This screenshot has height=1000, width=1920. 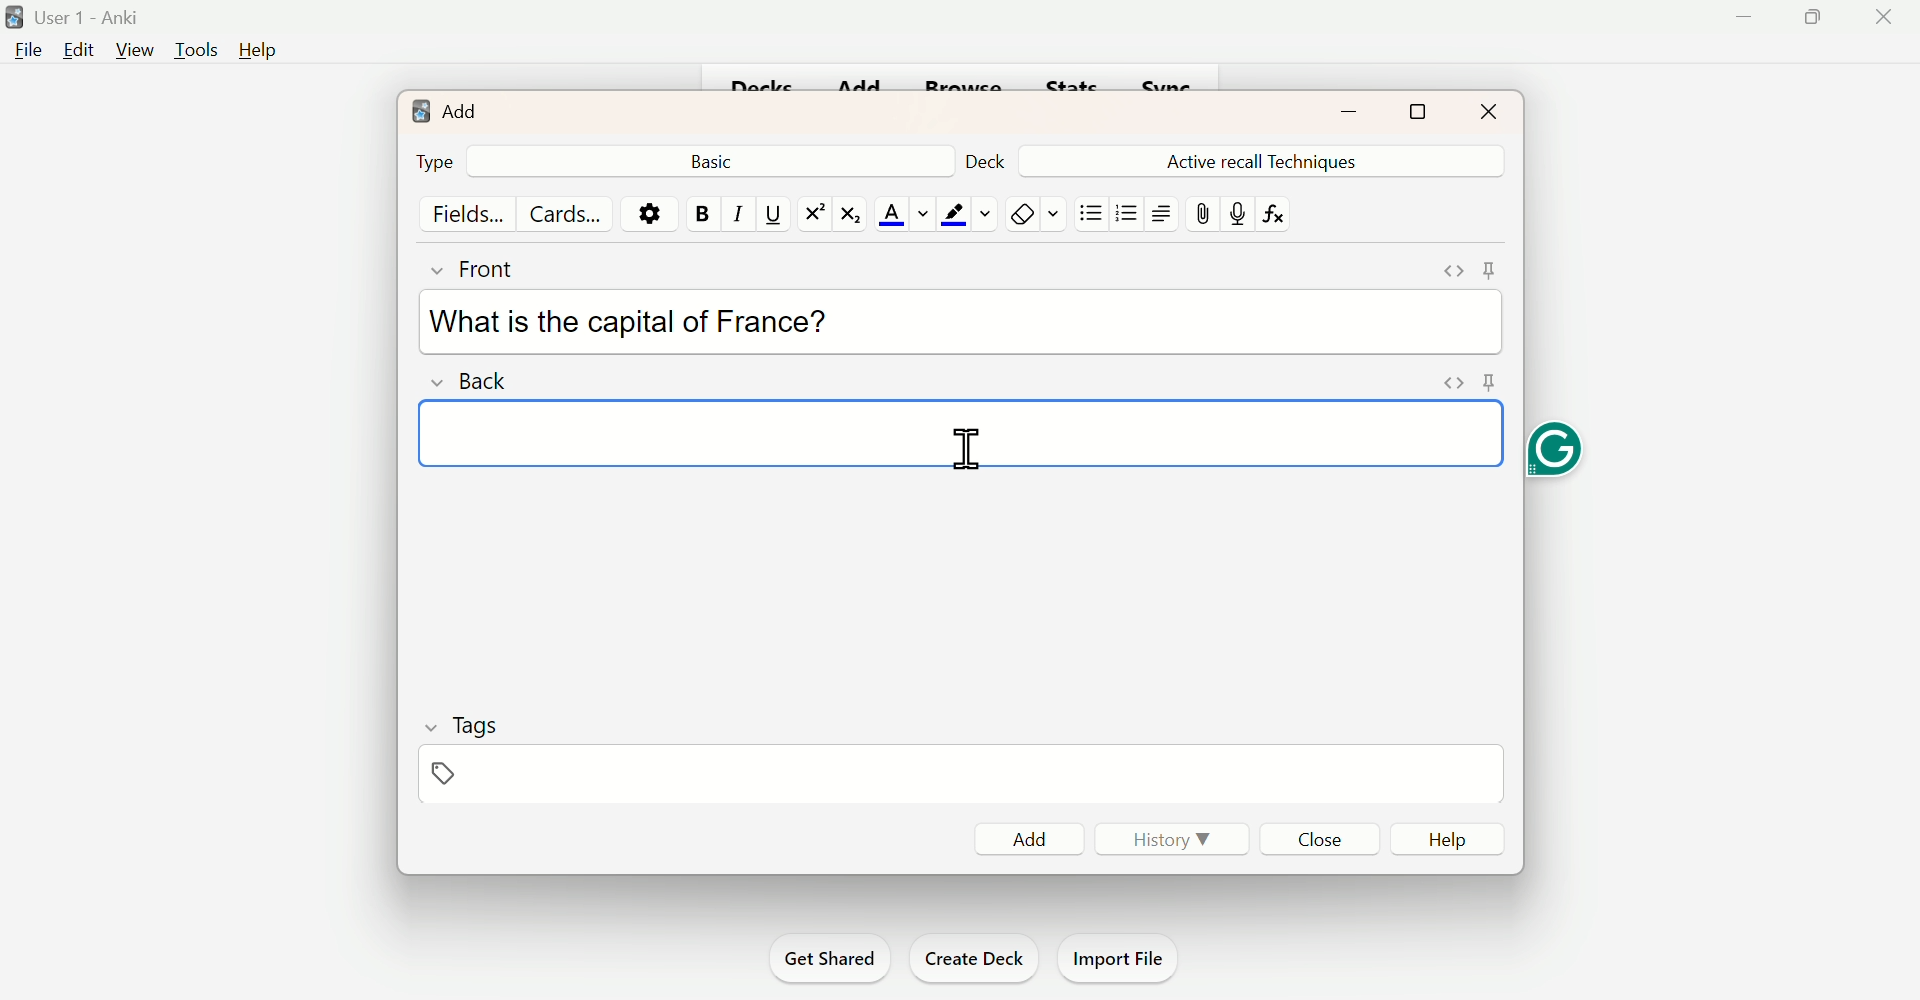 What do you see at coordinates (981, 157) in the screenshot?
I see `Deck` at bounding box center [981, 157].